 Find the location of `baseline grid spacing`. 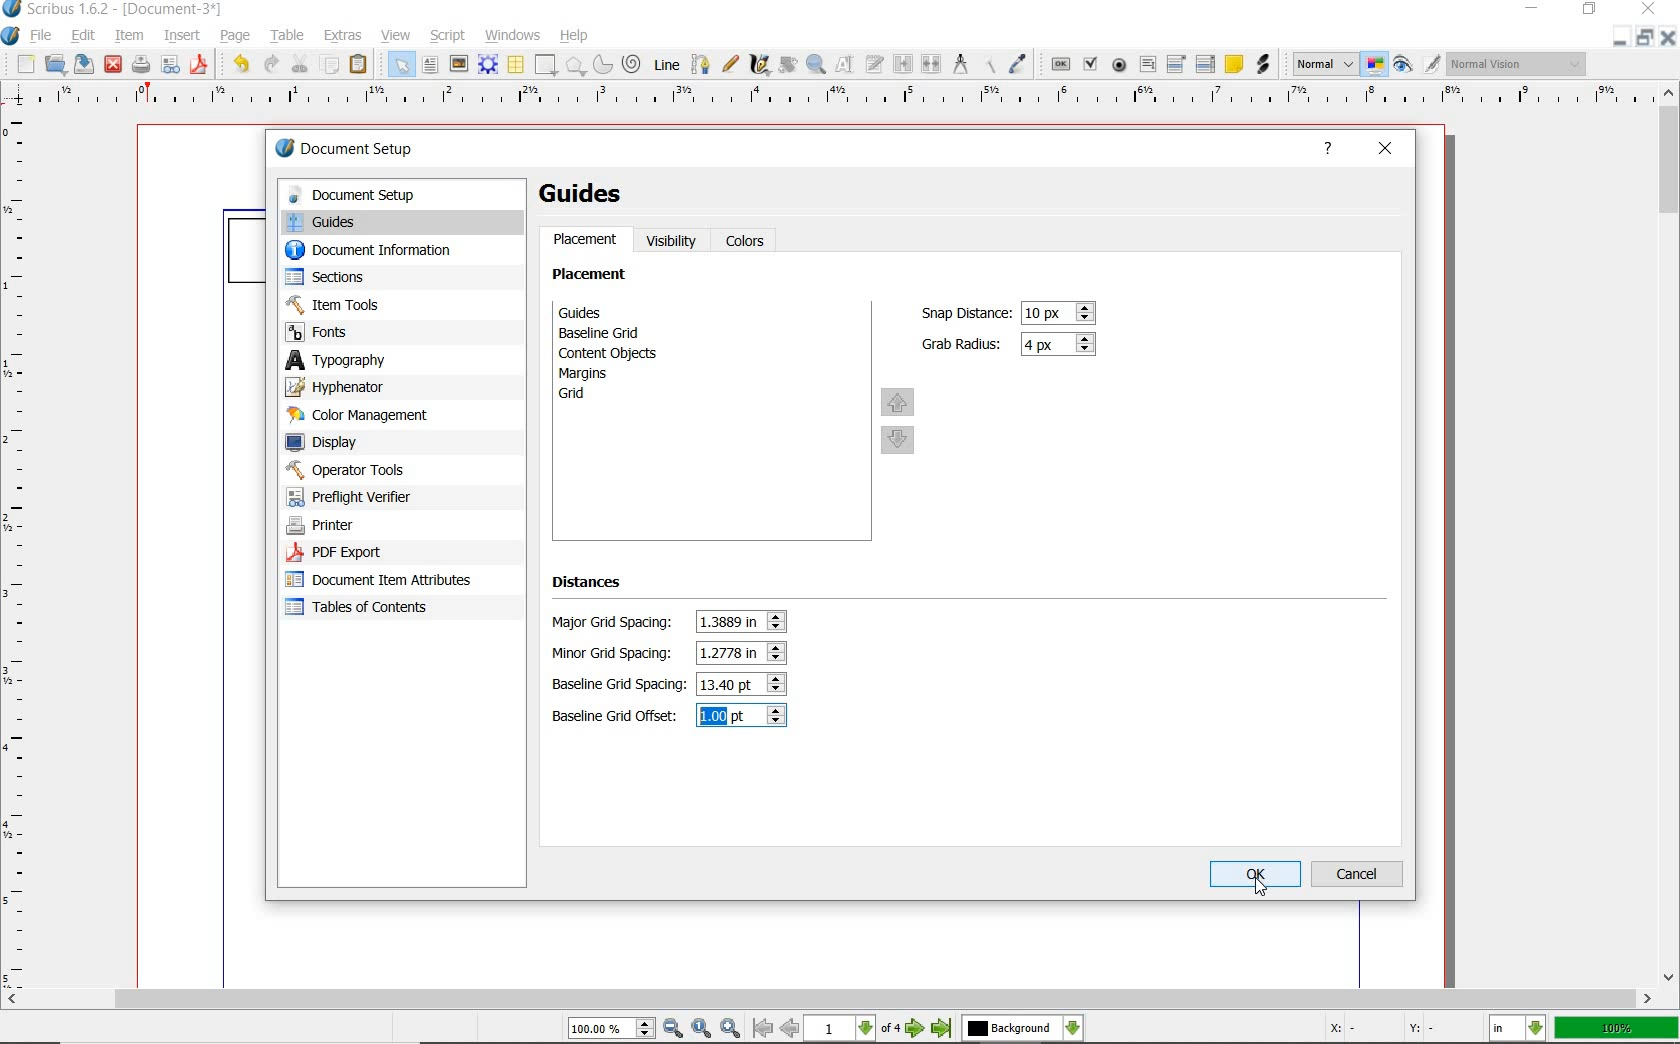

baseline grid spacing is located at coordinates (730, 685).